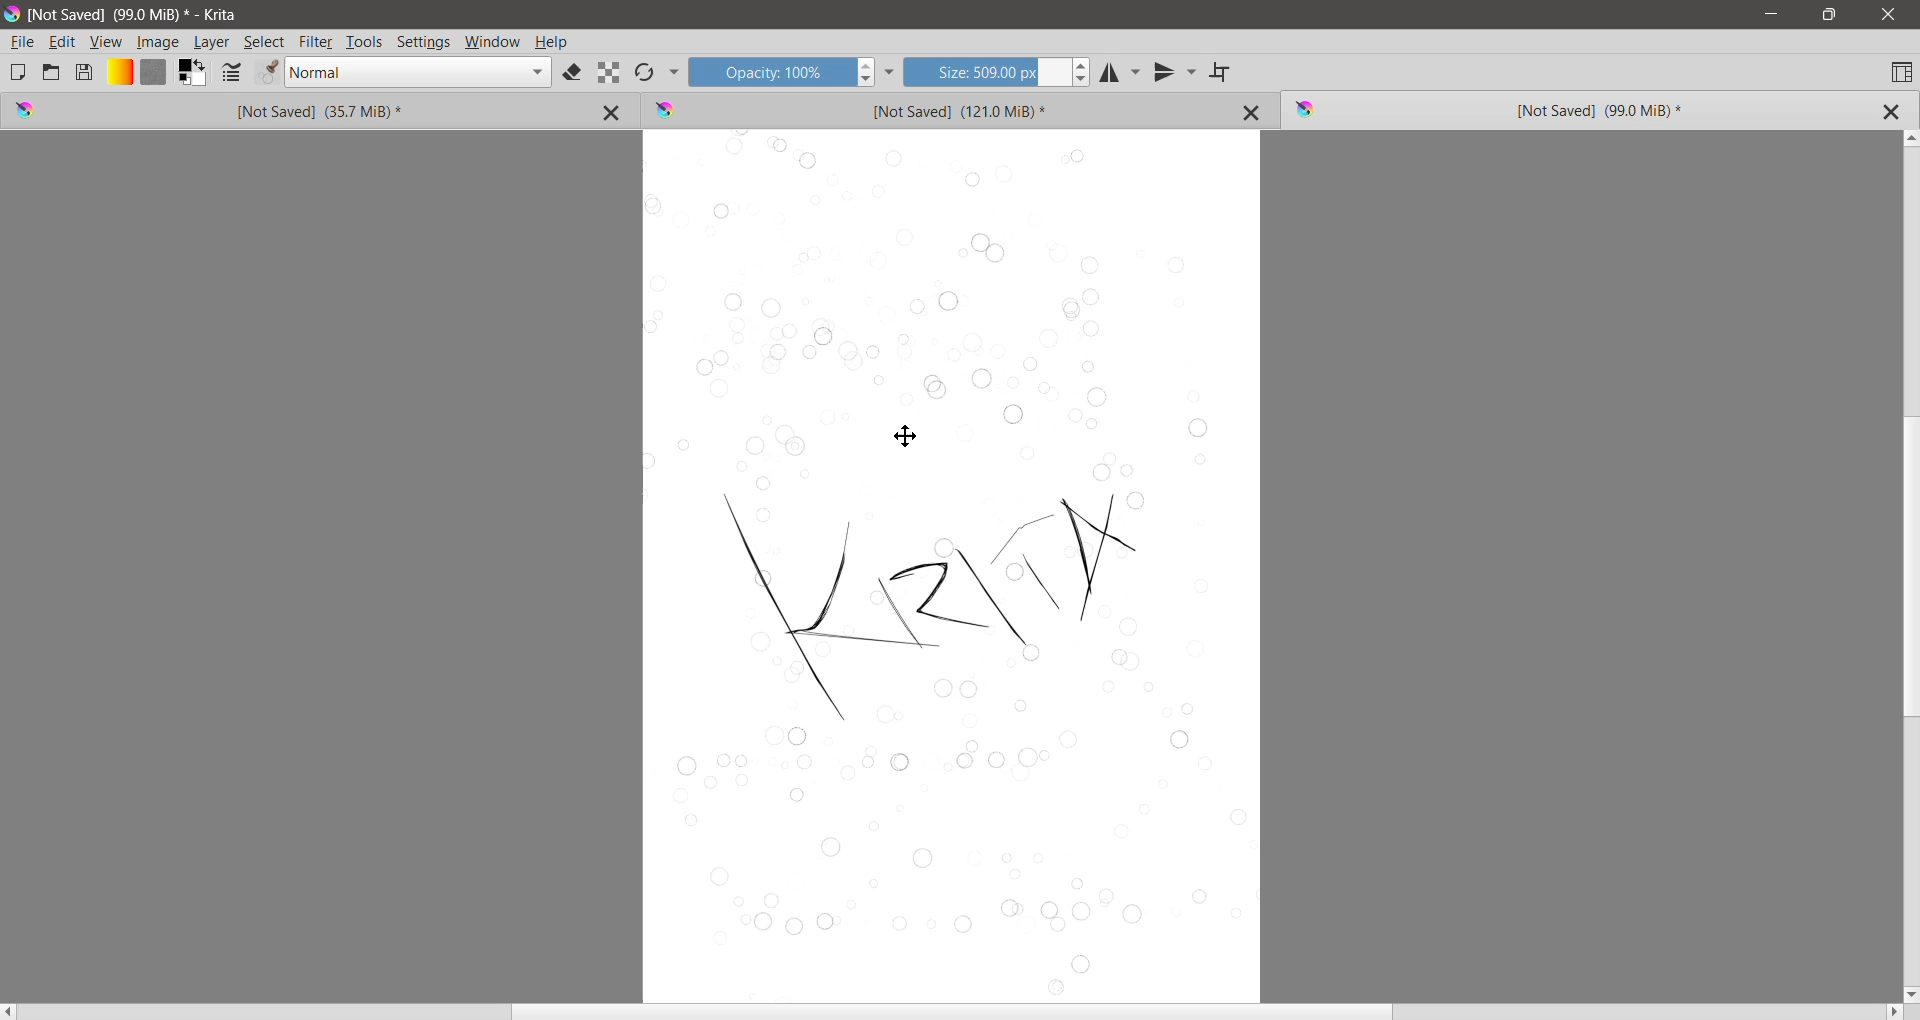 This screenshot has height=1020, width=1920. What do you see at coordinates (1550, 111) in the screenshot?
I see `Unsaved Image (Current) Tab 3` at bounding box center [1550, 111].